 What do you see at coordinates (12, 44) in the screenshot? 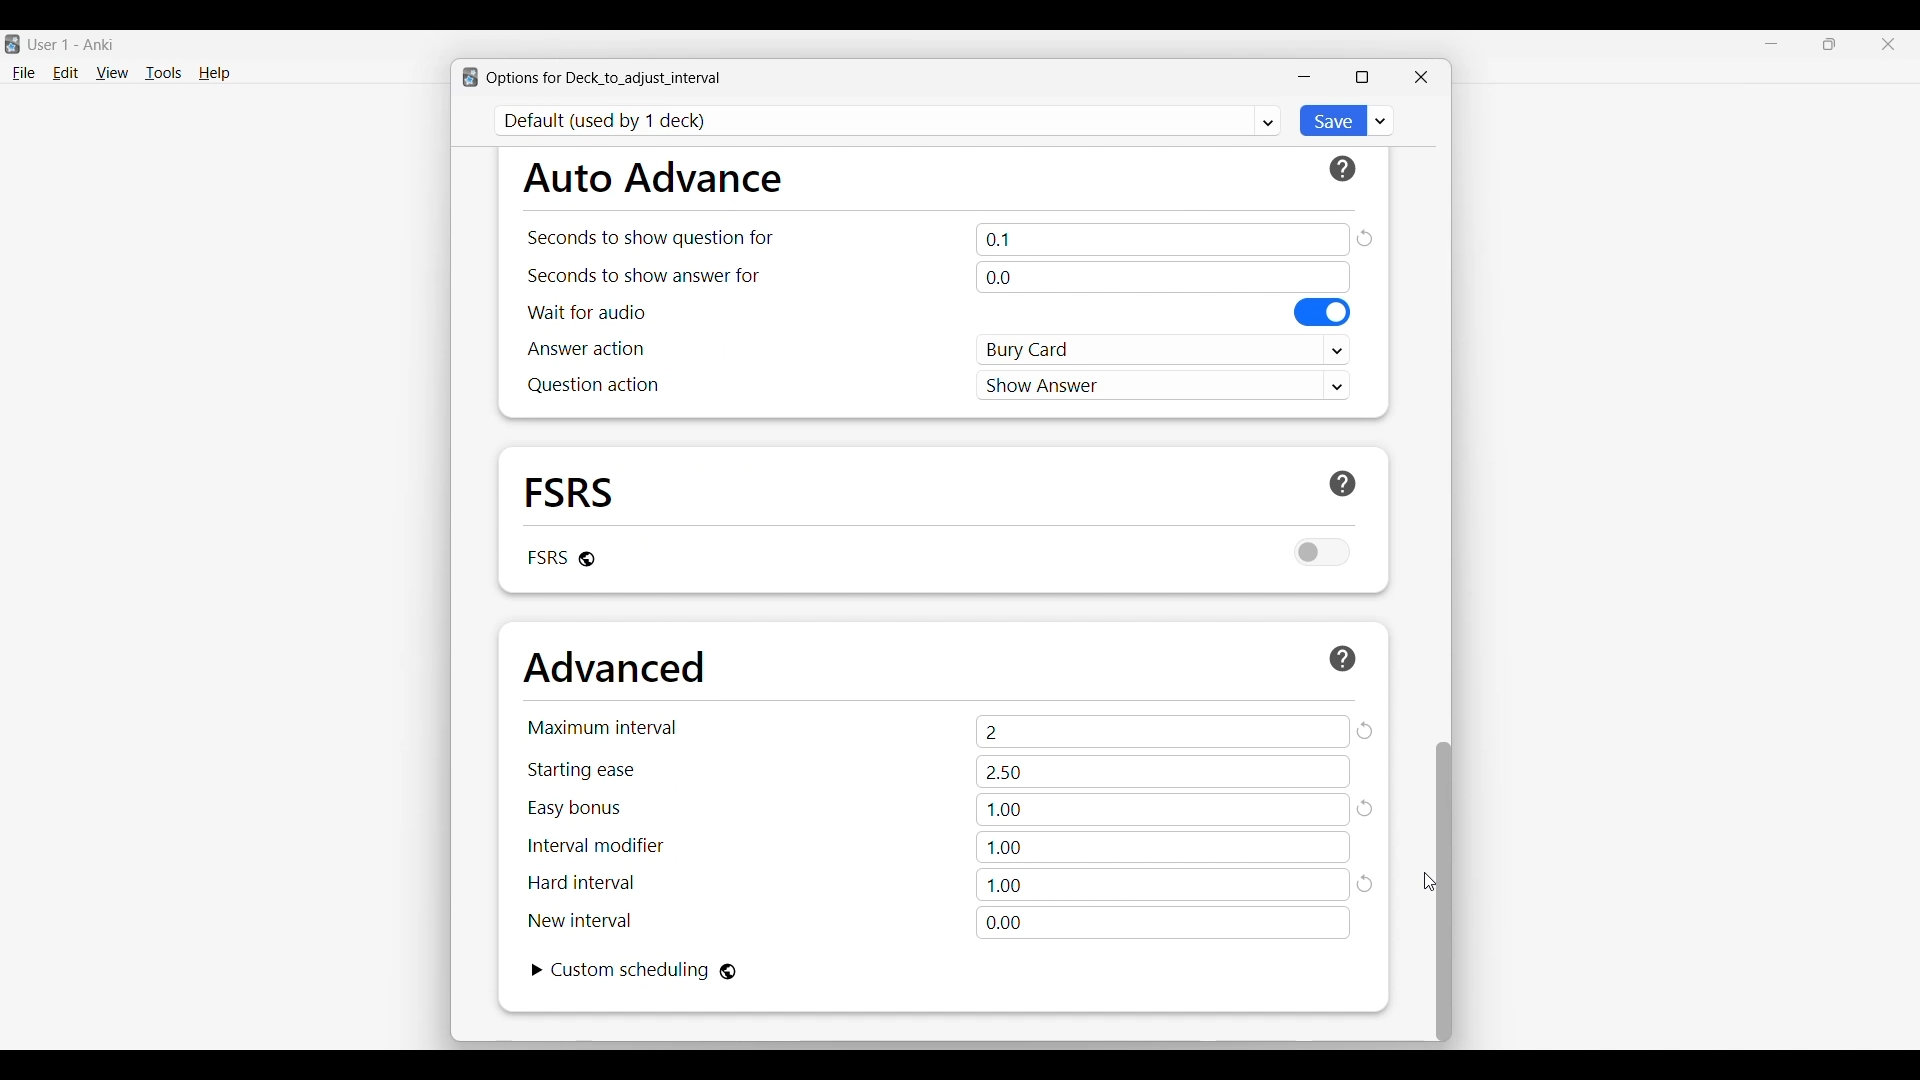
I see `Software logo` at bounding box center [12, 44].